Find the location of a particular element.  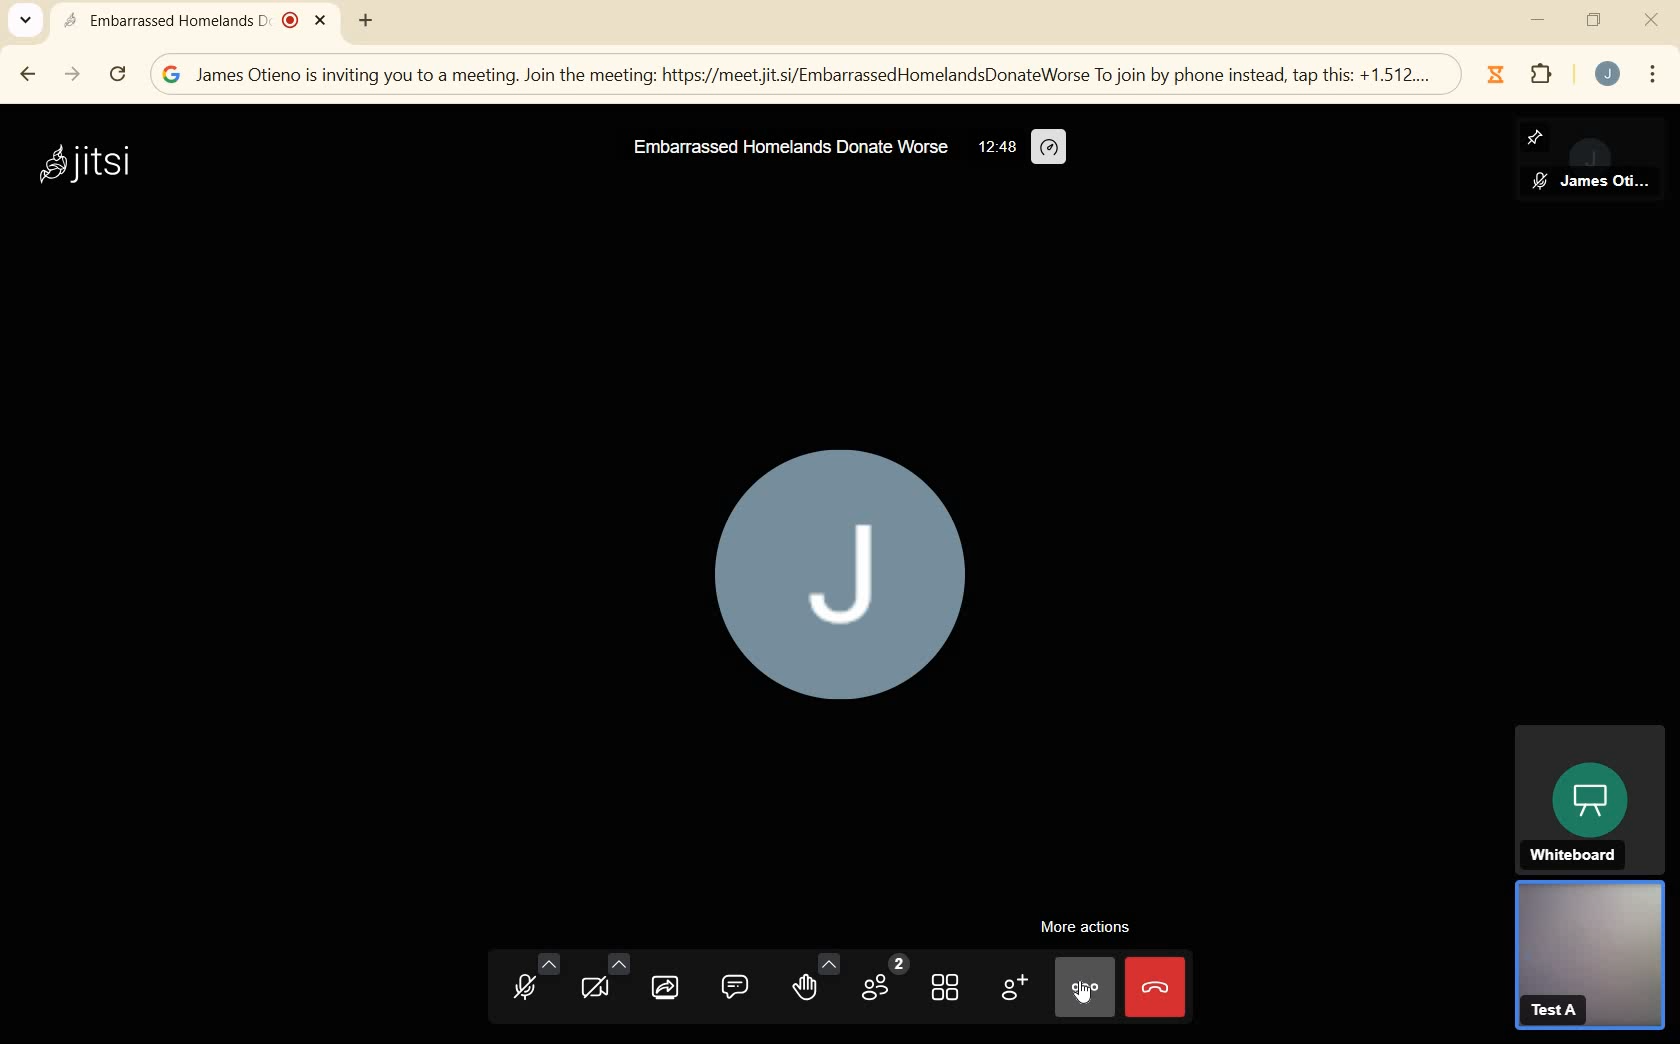

camera is located at coordinates (602, 979).